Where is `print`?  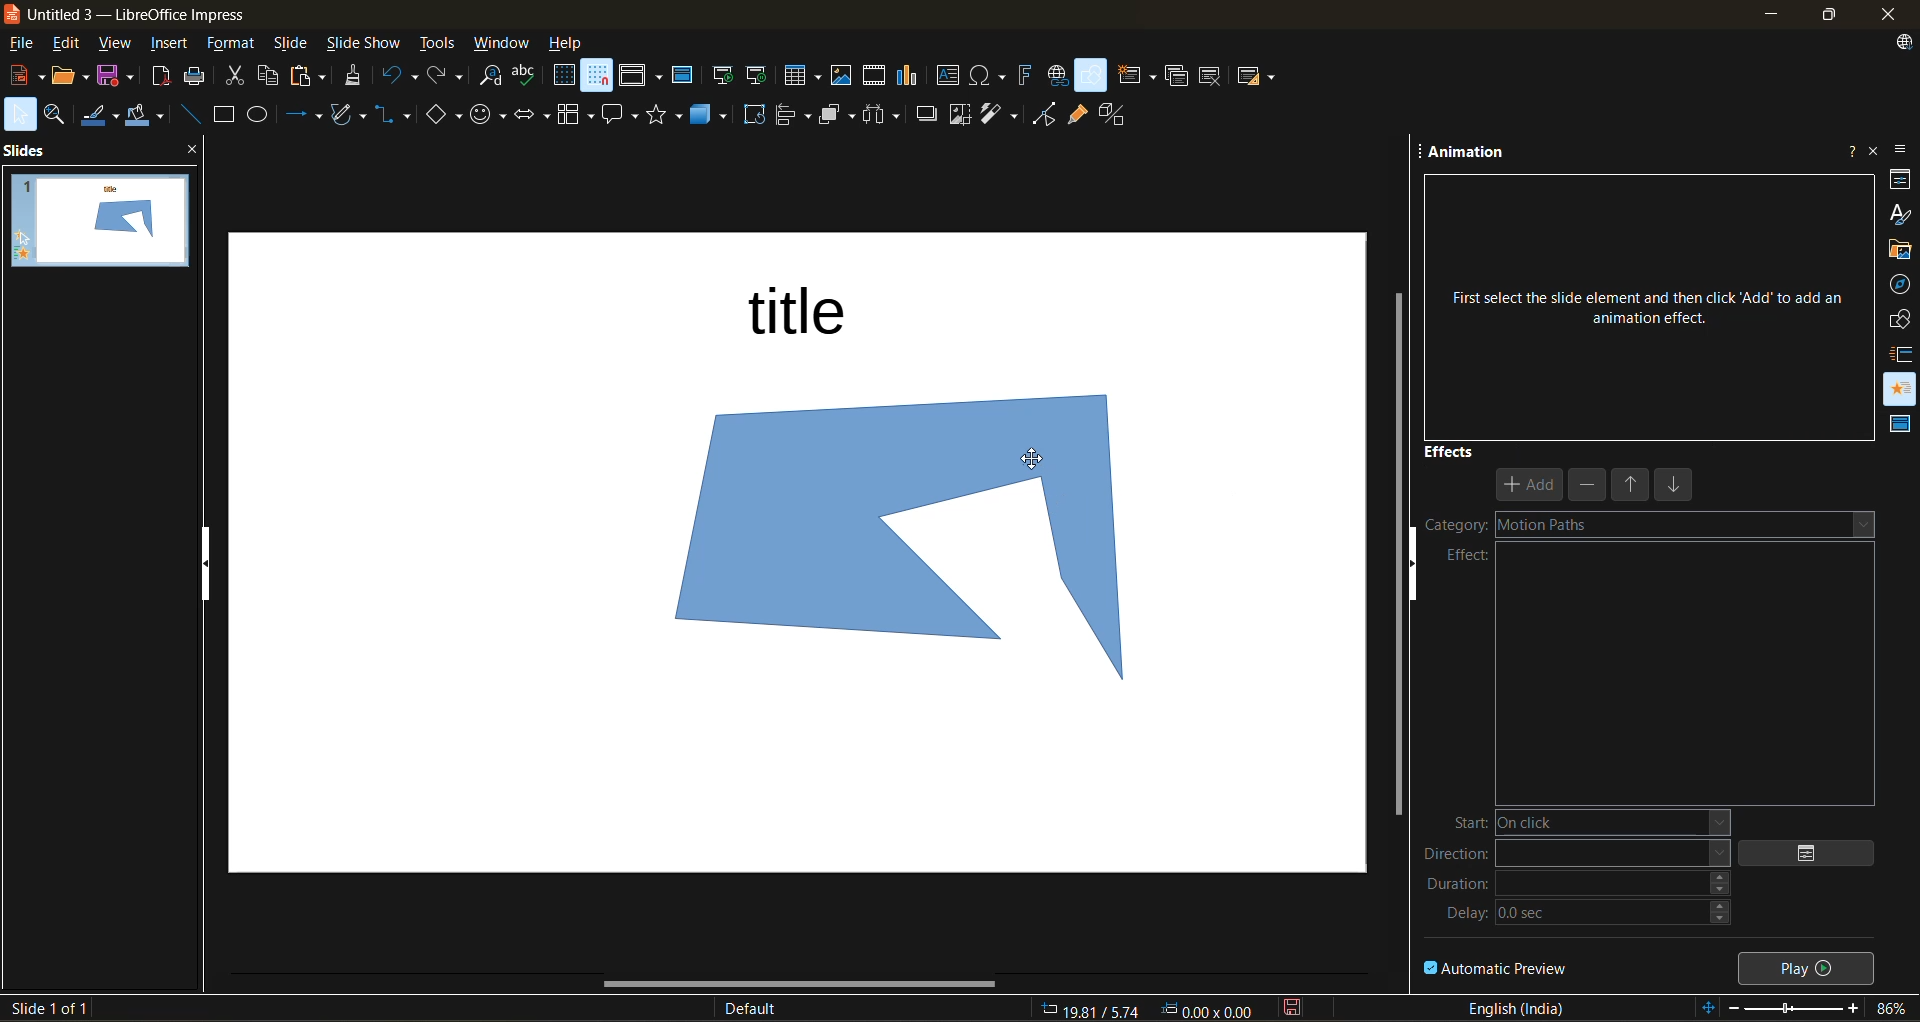 print is located at coordinates (201, 78).